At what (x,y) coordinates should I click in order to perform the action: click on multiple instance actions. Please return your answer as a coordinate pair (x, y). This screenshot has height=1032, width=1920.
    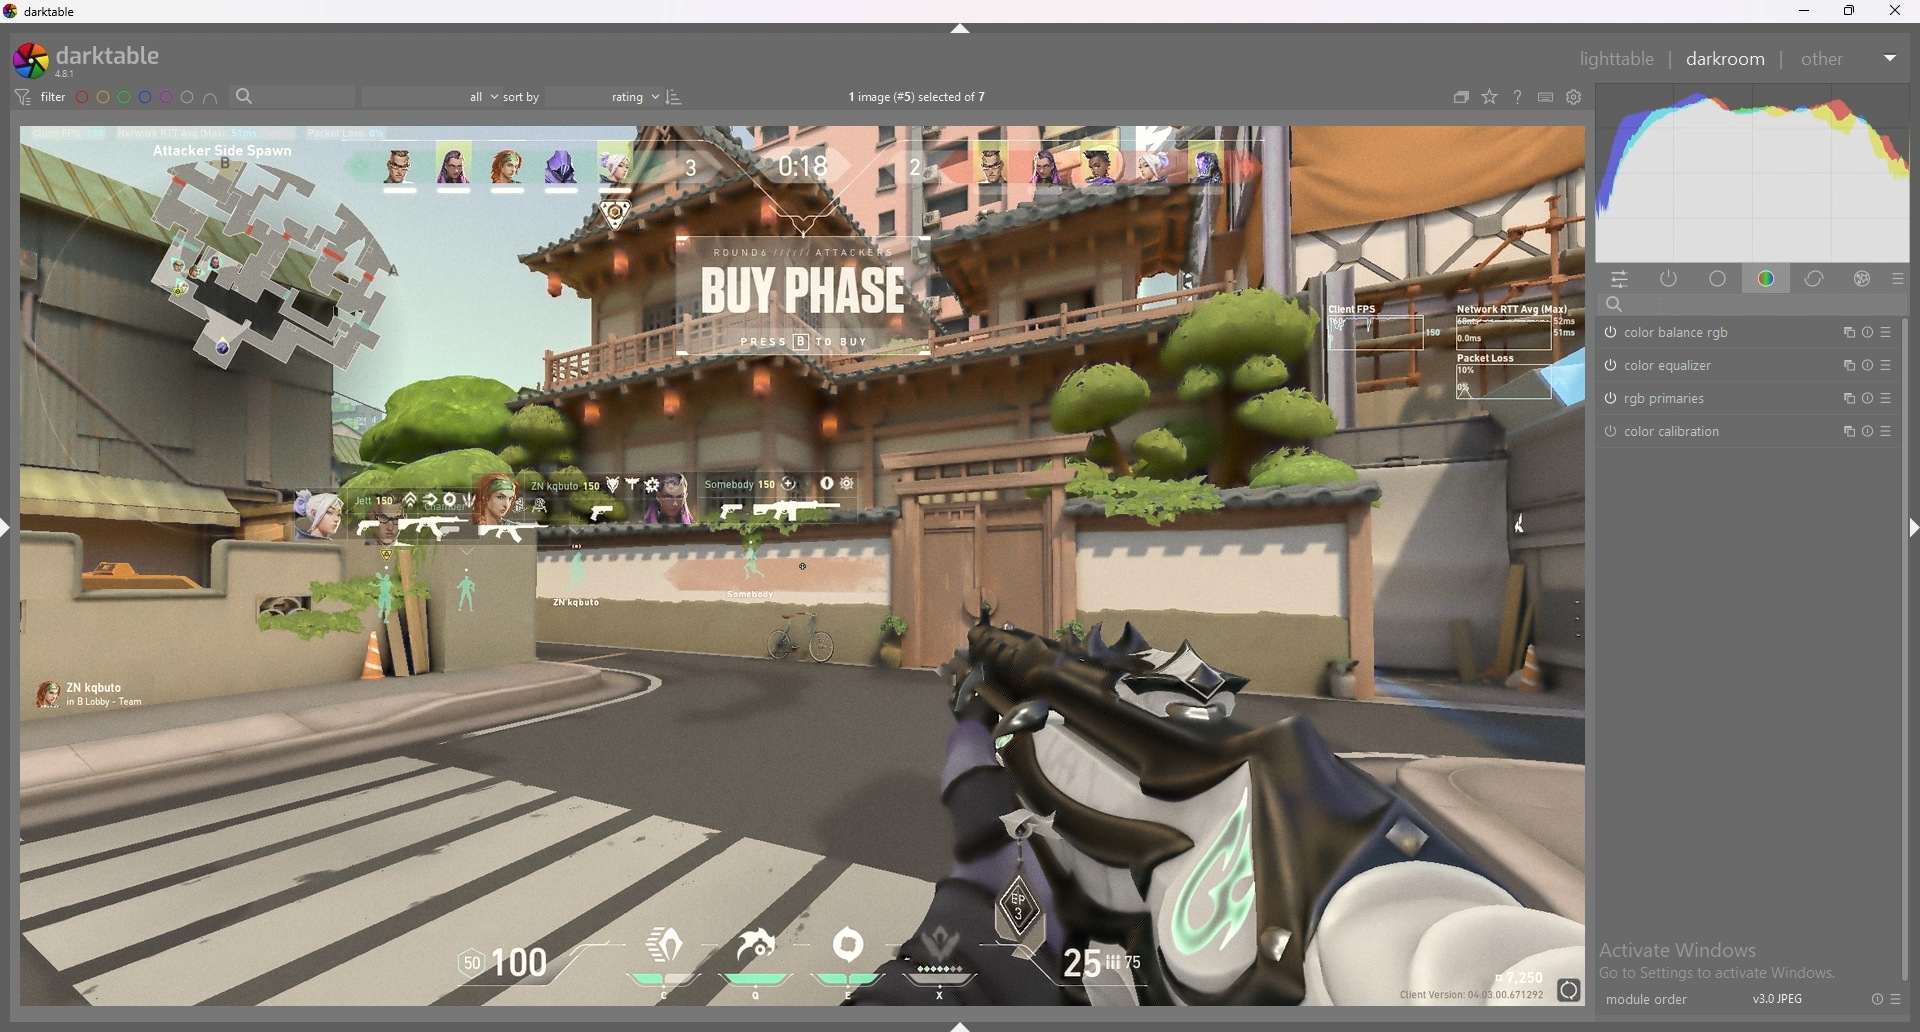
    Looking at the image, I should click on (1842, 431).